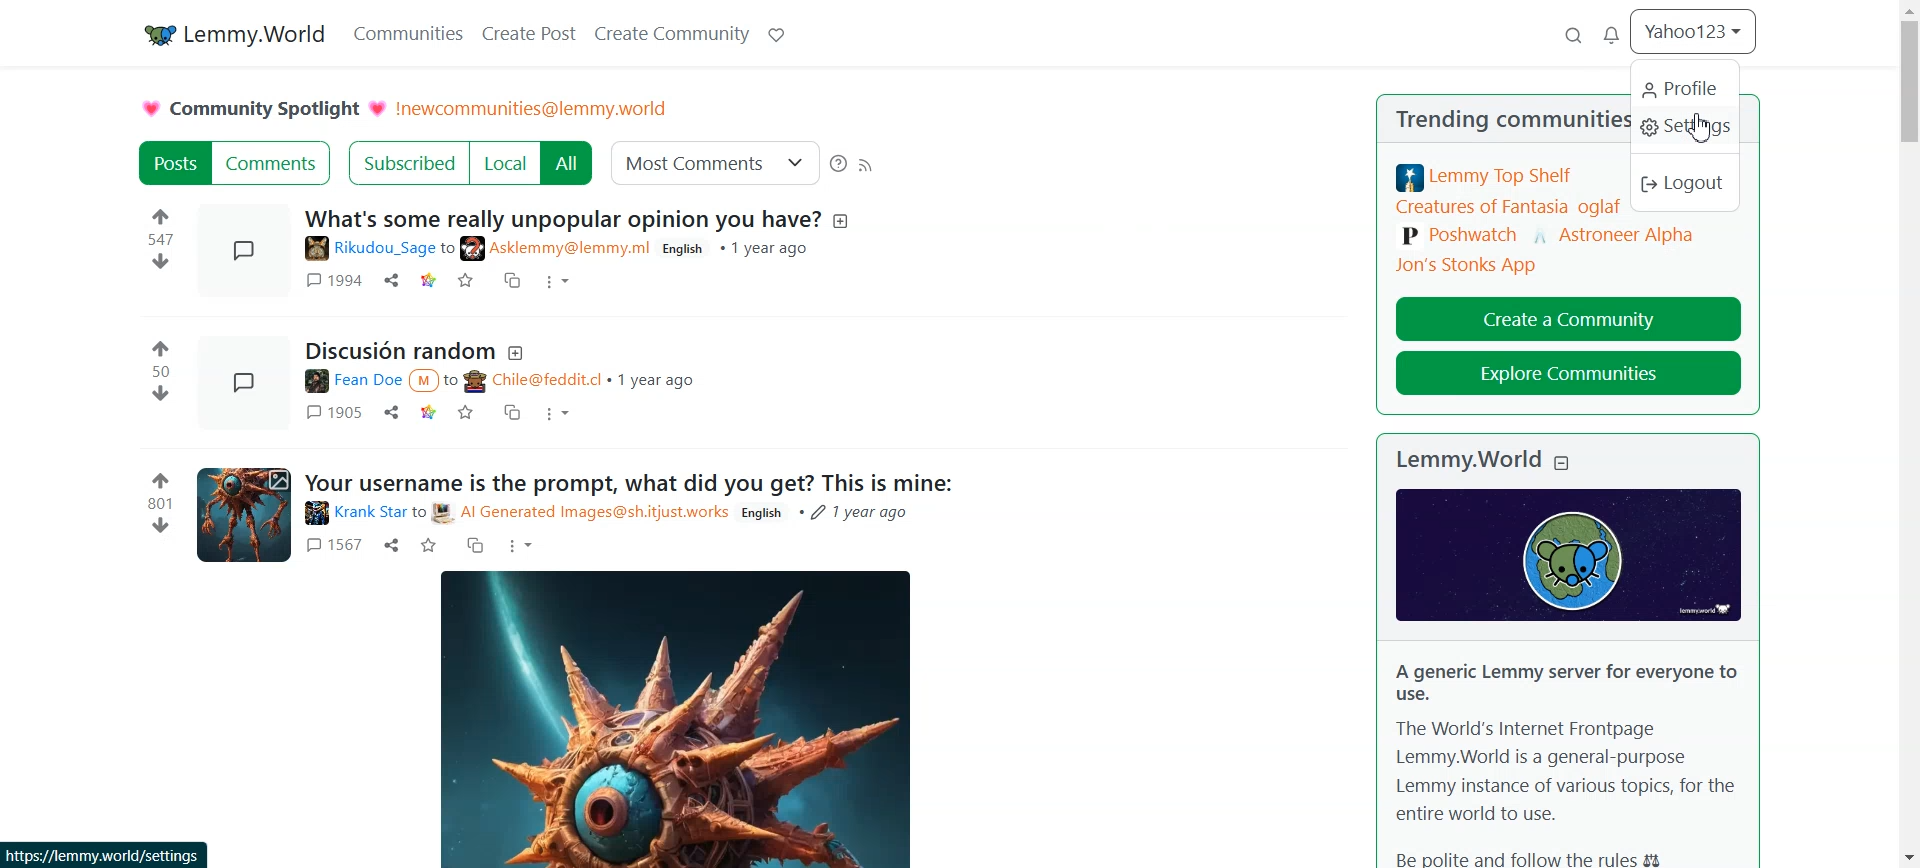 This screenshot has height=868, width=1920. Describe the element at coordinates (247, 253) in the screenshot. I see `thumbnail` at that location.